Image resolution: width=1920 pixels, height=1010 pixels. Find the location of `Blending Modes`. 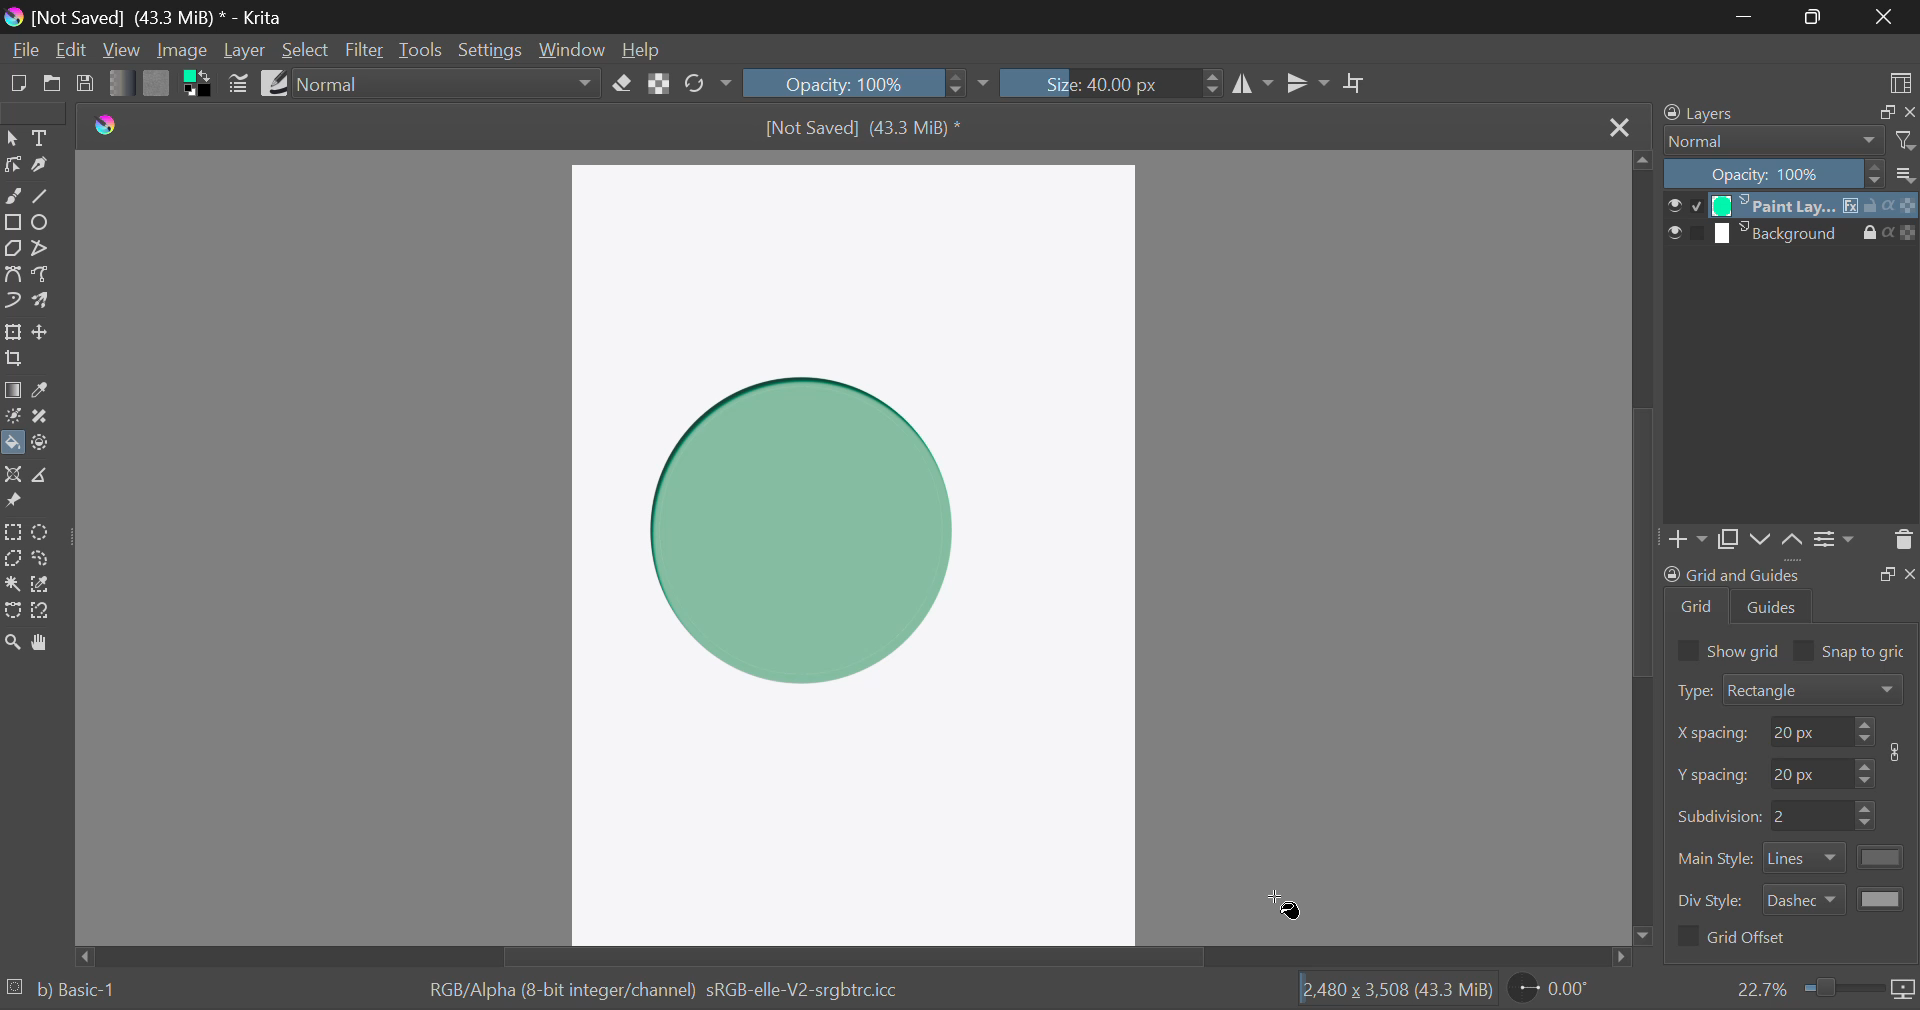

Blending Modes is located at coordinates (1789, 142).